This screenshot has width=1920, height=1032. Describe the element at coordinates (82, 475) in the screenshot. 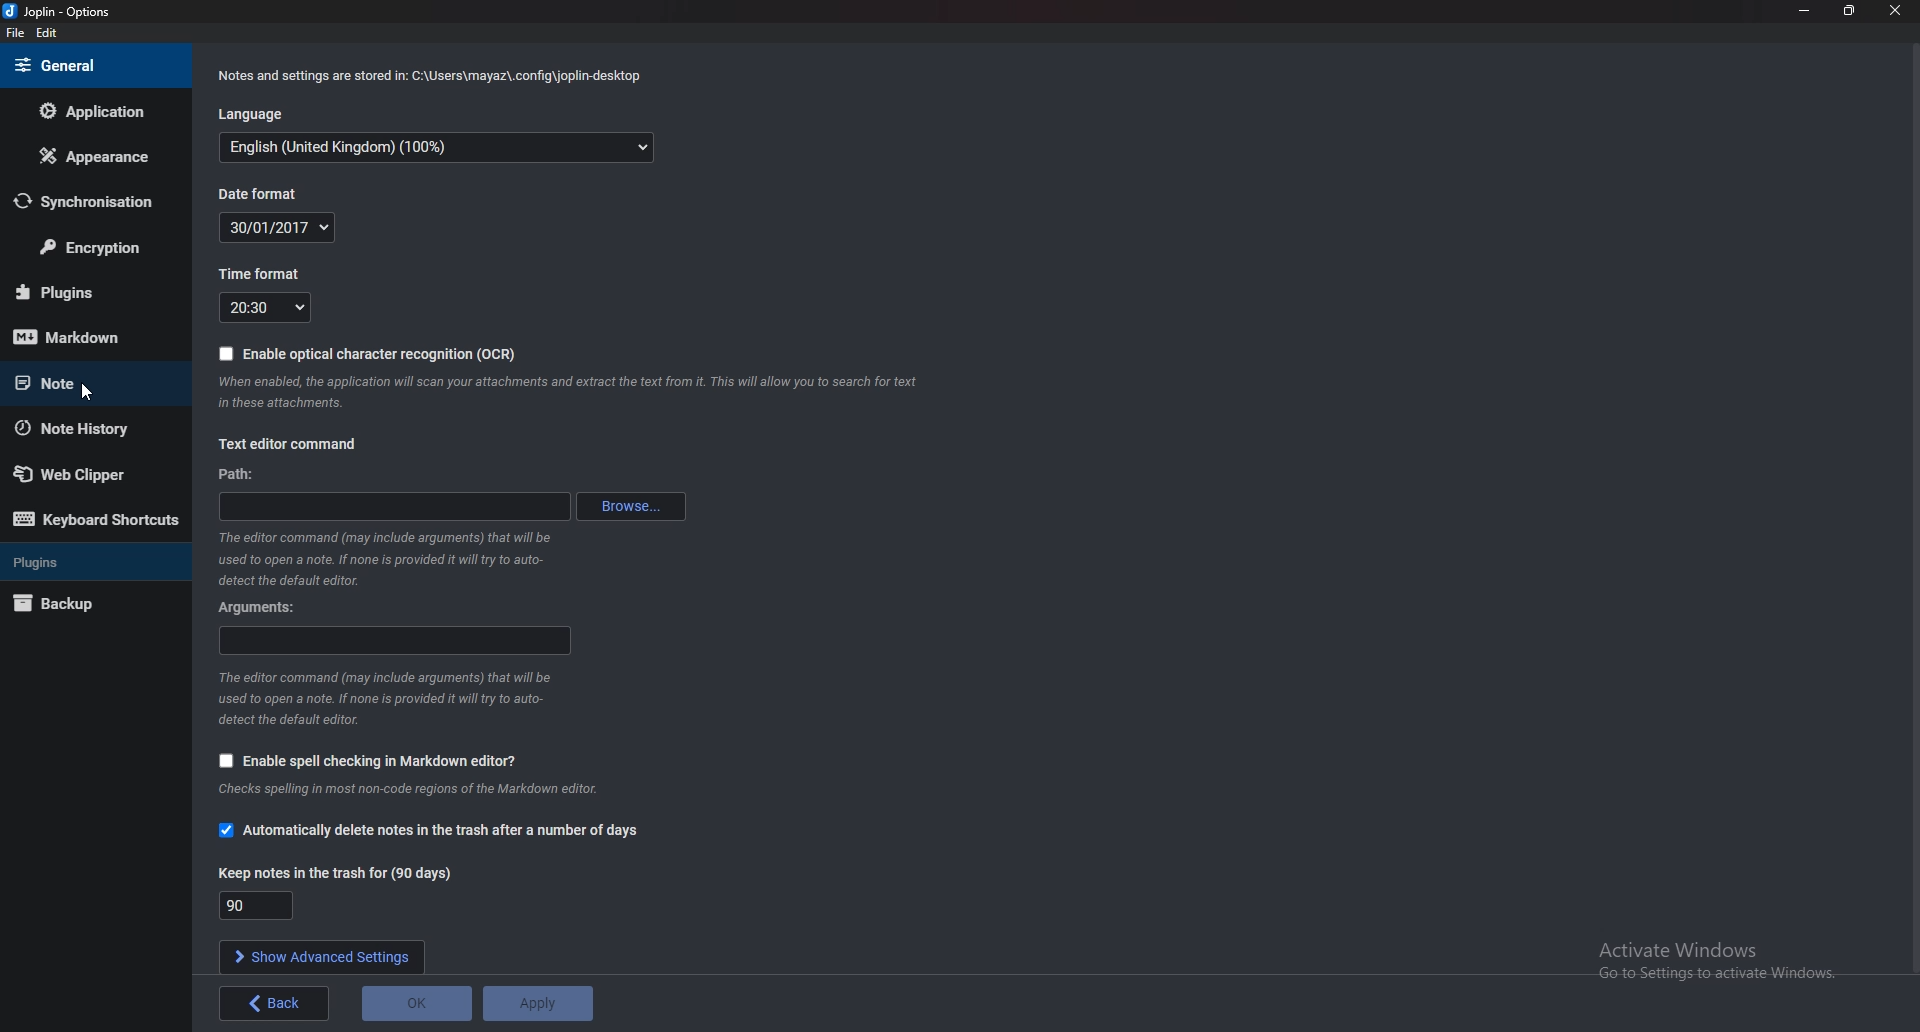

I see `Web Clipper` at that location.